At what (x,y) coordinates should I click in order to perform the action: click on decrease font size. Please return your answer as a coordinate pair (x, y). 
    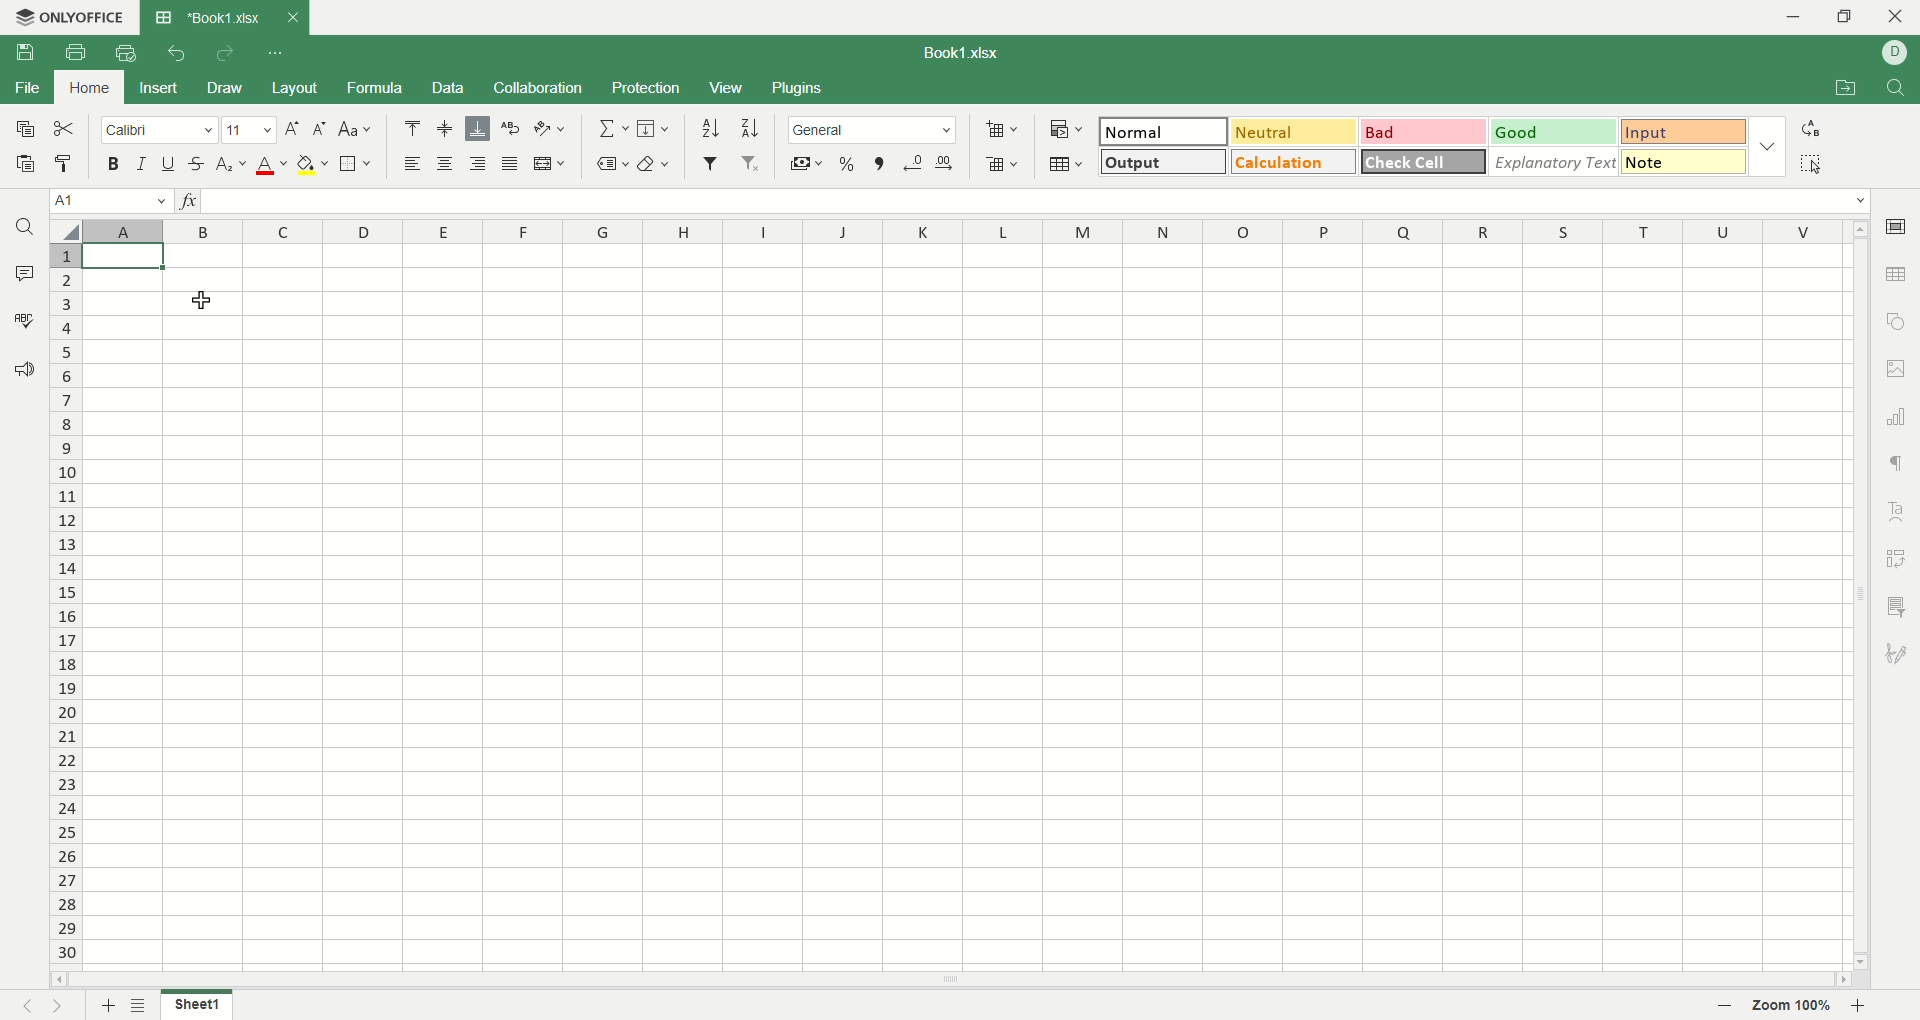
    Looking at the image, I should click on (320, 130).